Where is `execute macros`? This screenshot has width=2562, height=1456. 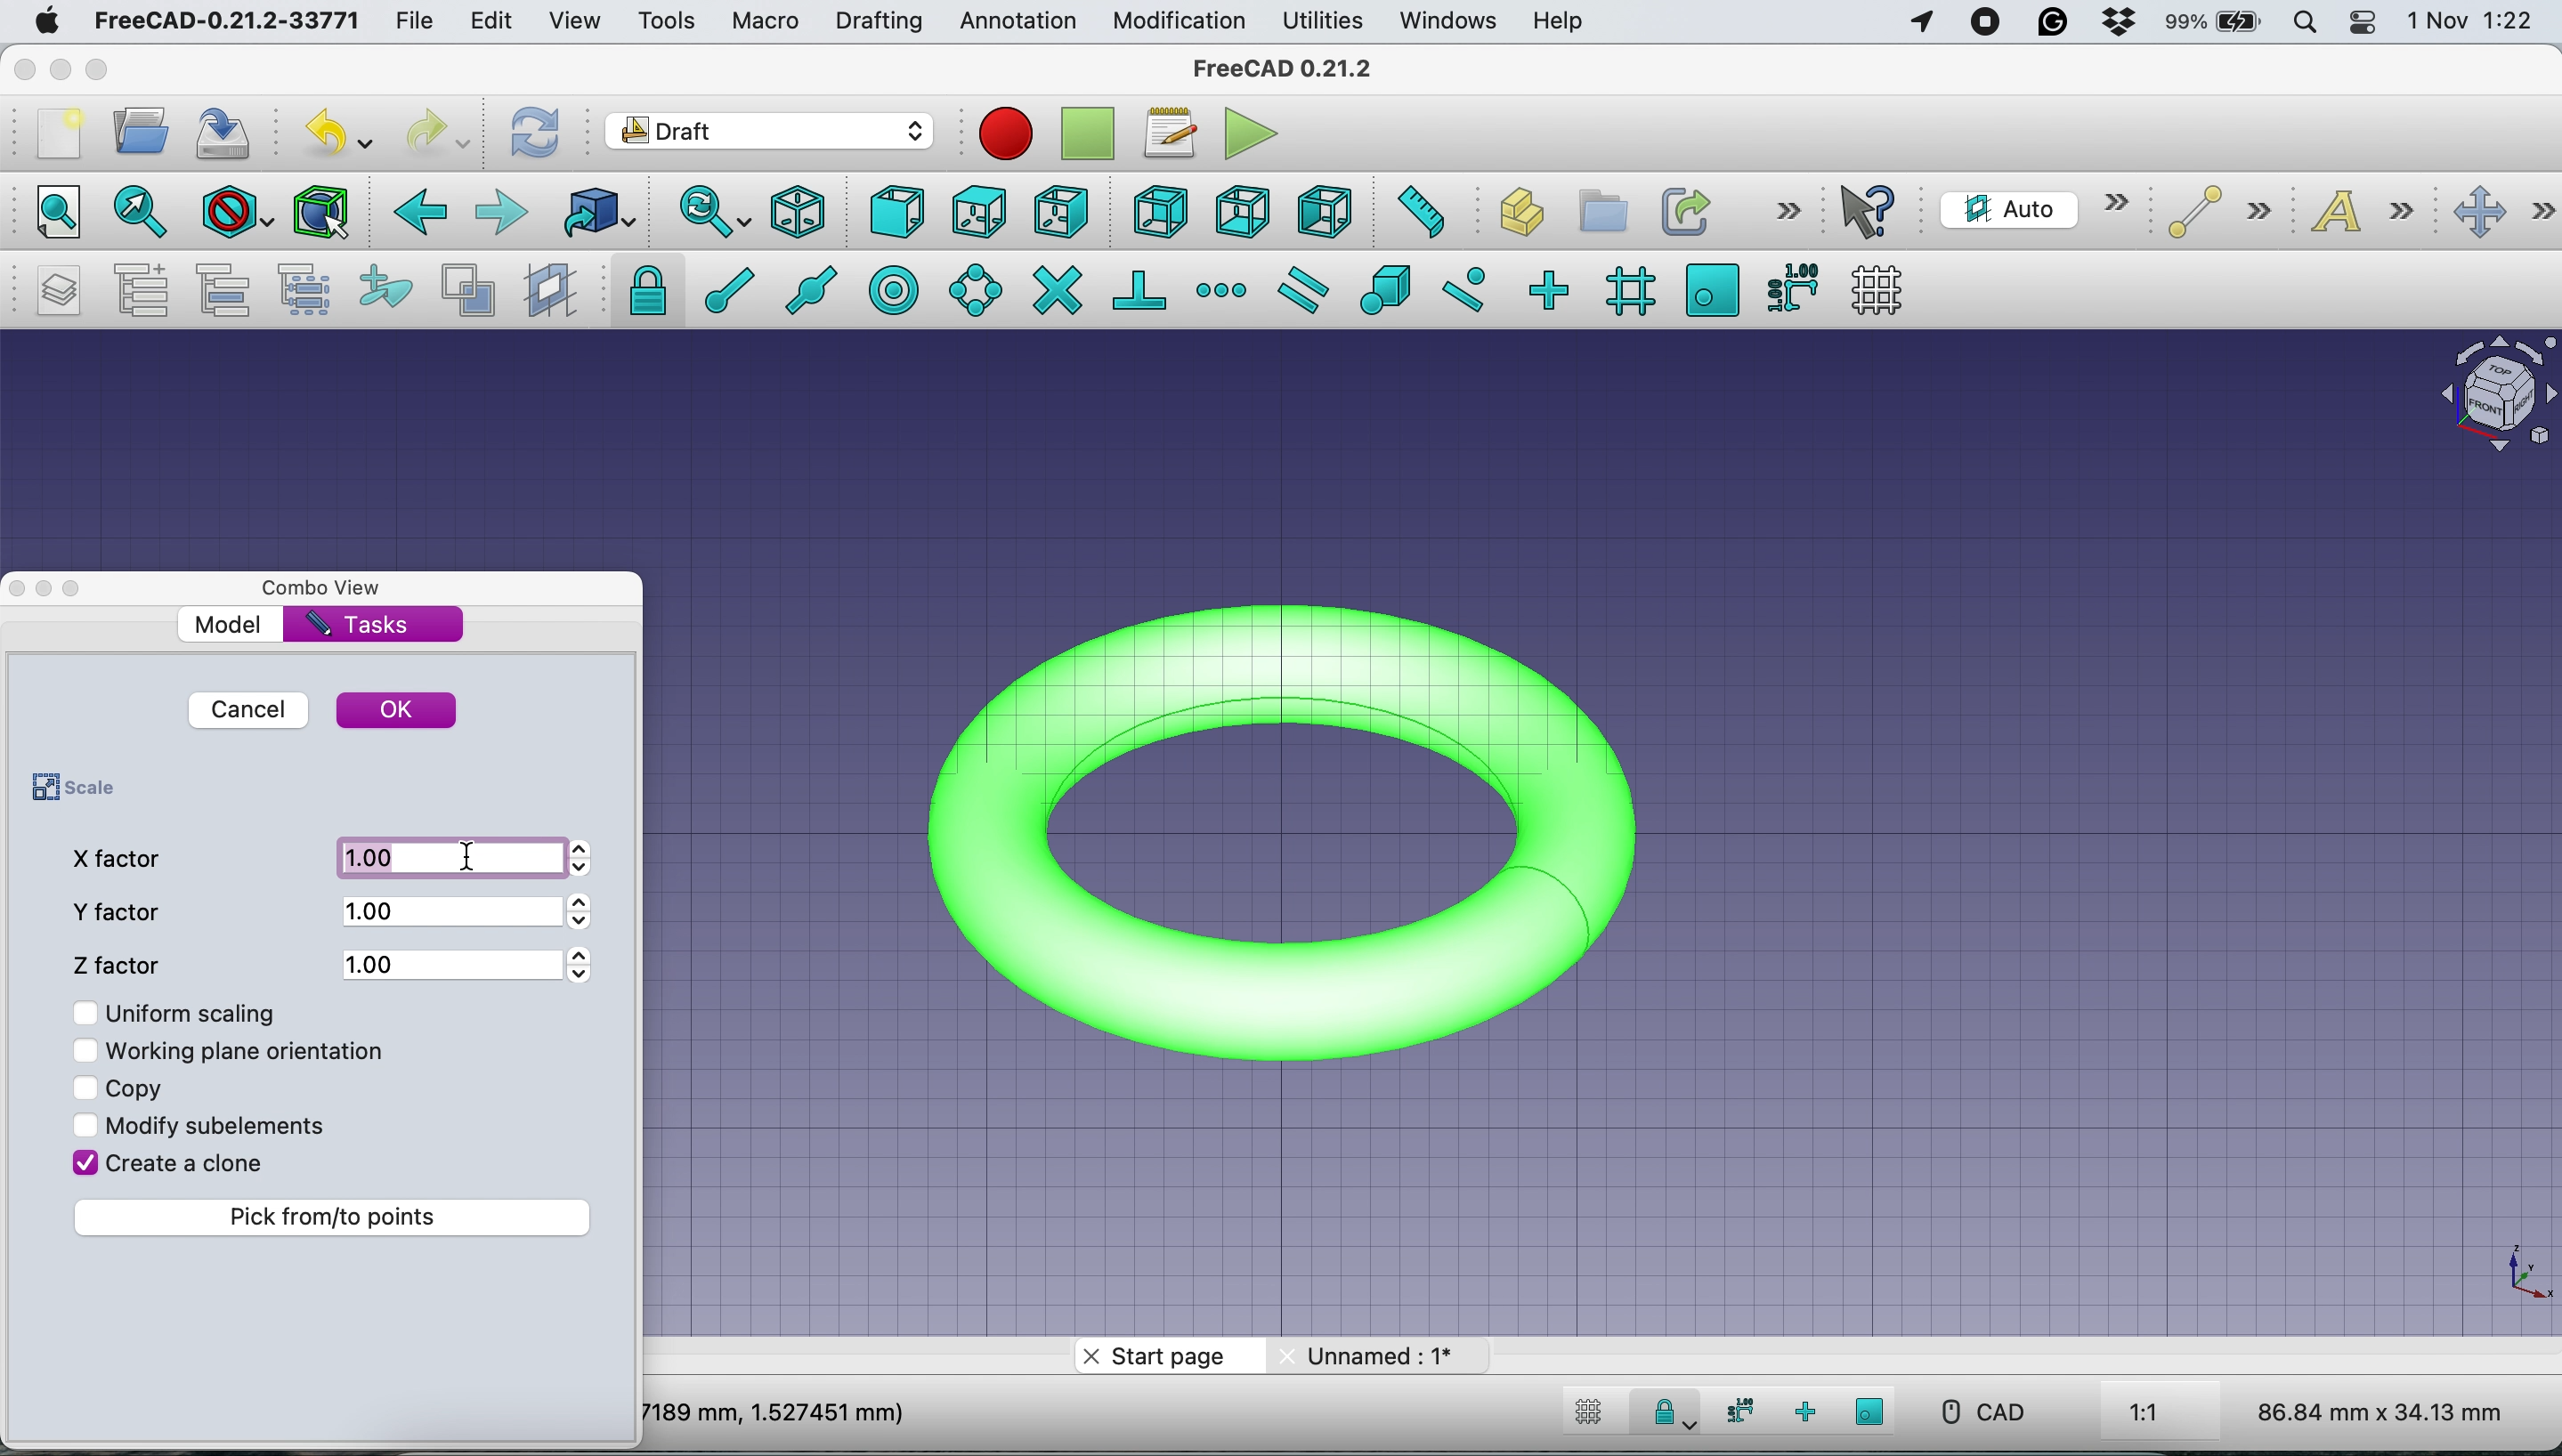 execute macros is located at coordinates (1251, 133).